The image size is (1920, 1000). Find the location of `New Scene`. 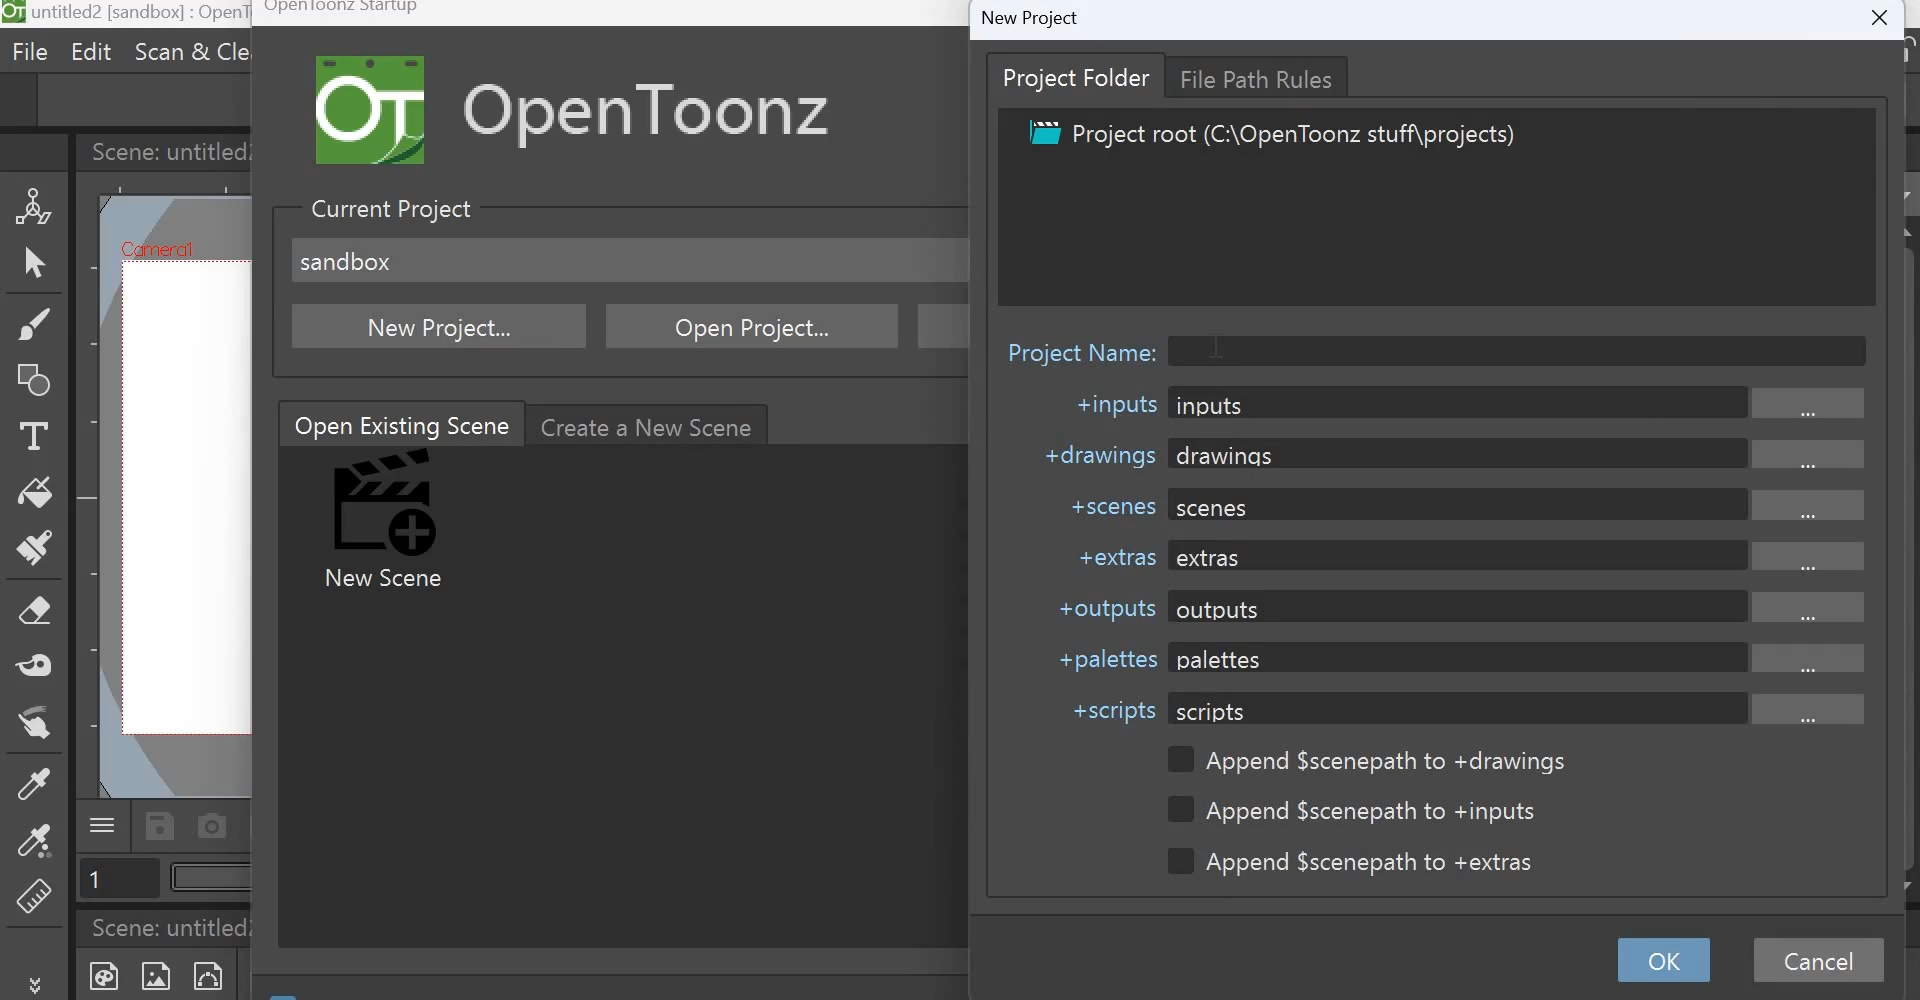

New Scene is located at coordinates (390, 523).